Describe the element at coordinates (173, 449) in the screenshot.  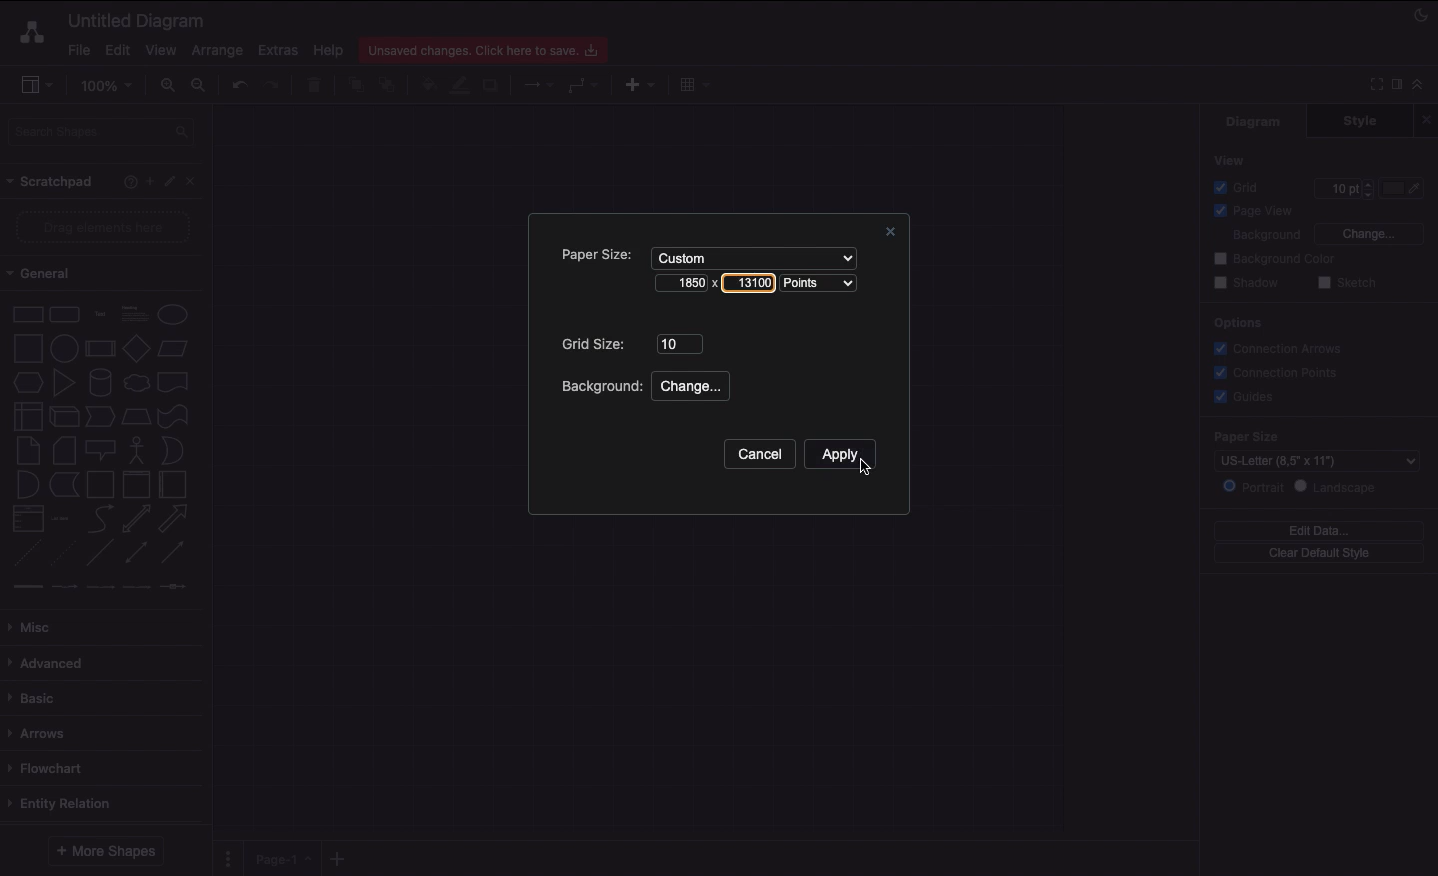
I see `Or` at that location.